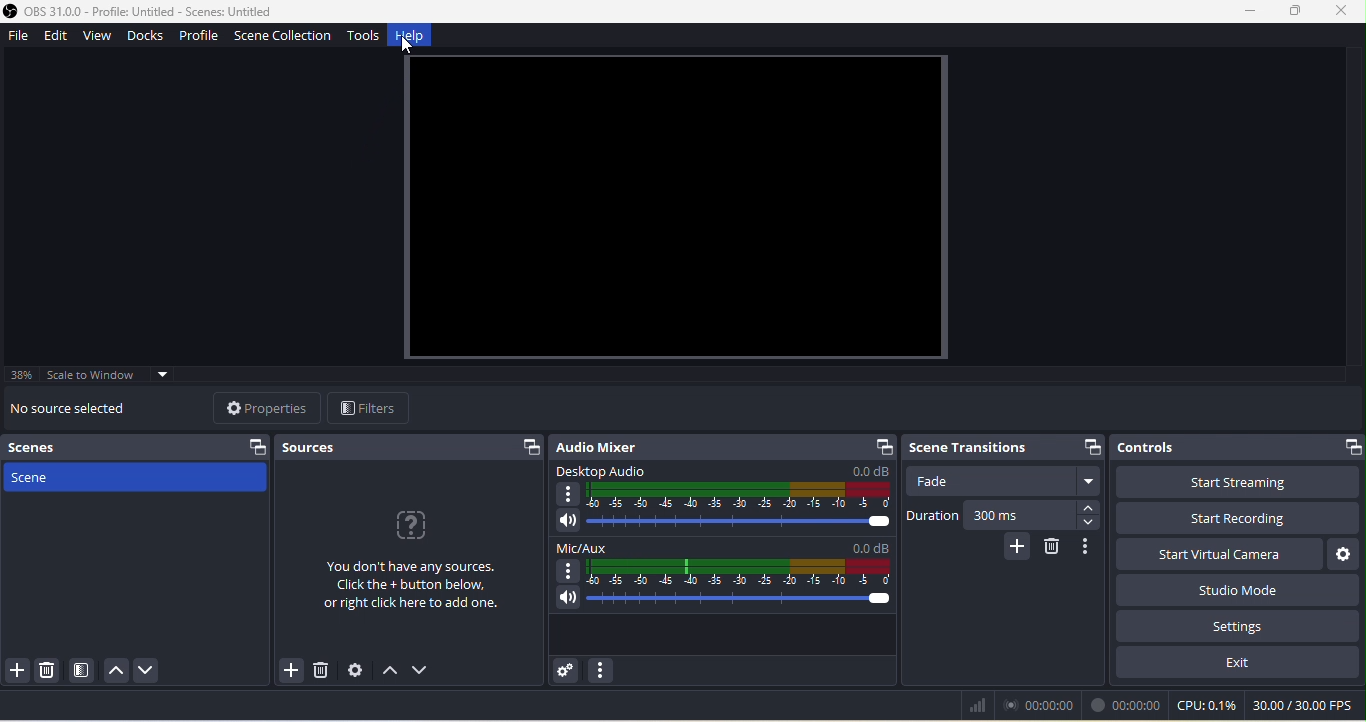 The width and height of the screenshot is (1366, 722). Describe the element at coordinates (150, 38) in the screenshot. I see `docks` at that location.